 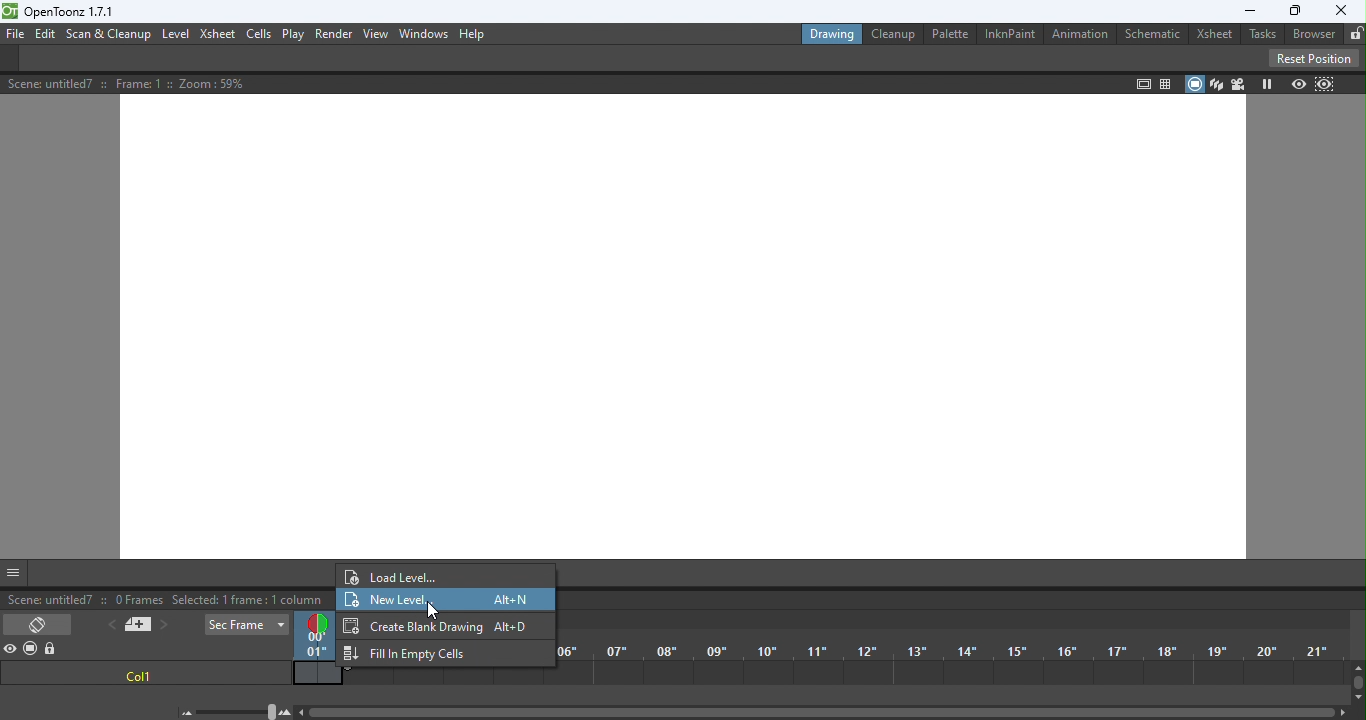 I want to click on Safe area, so click(x=1142, y=83).